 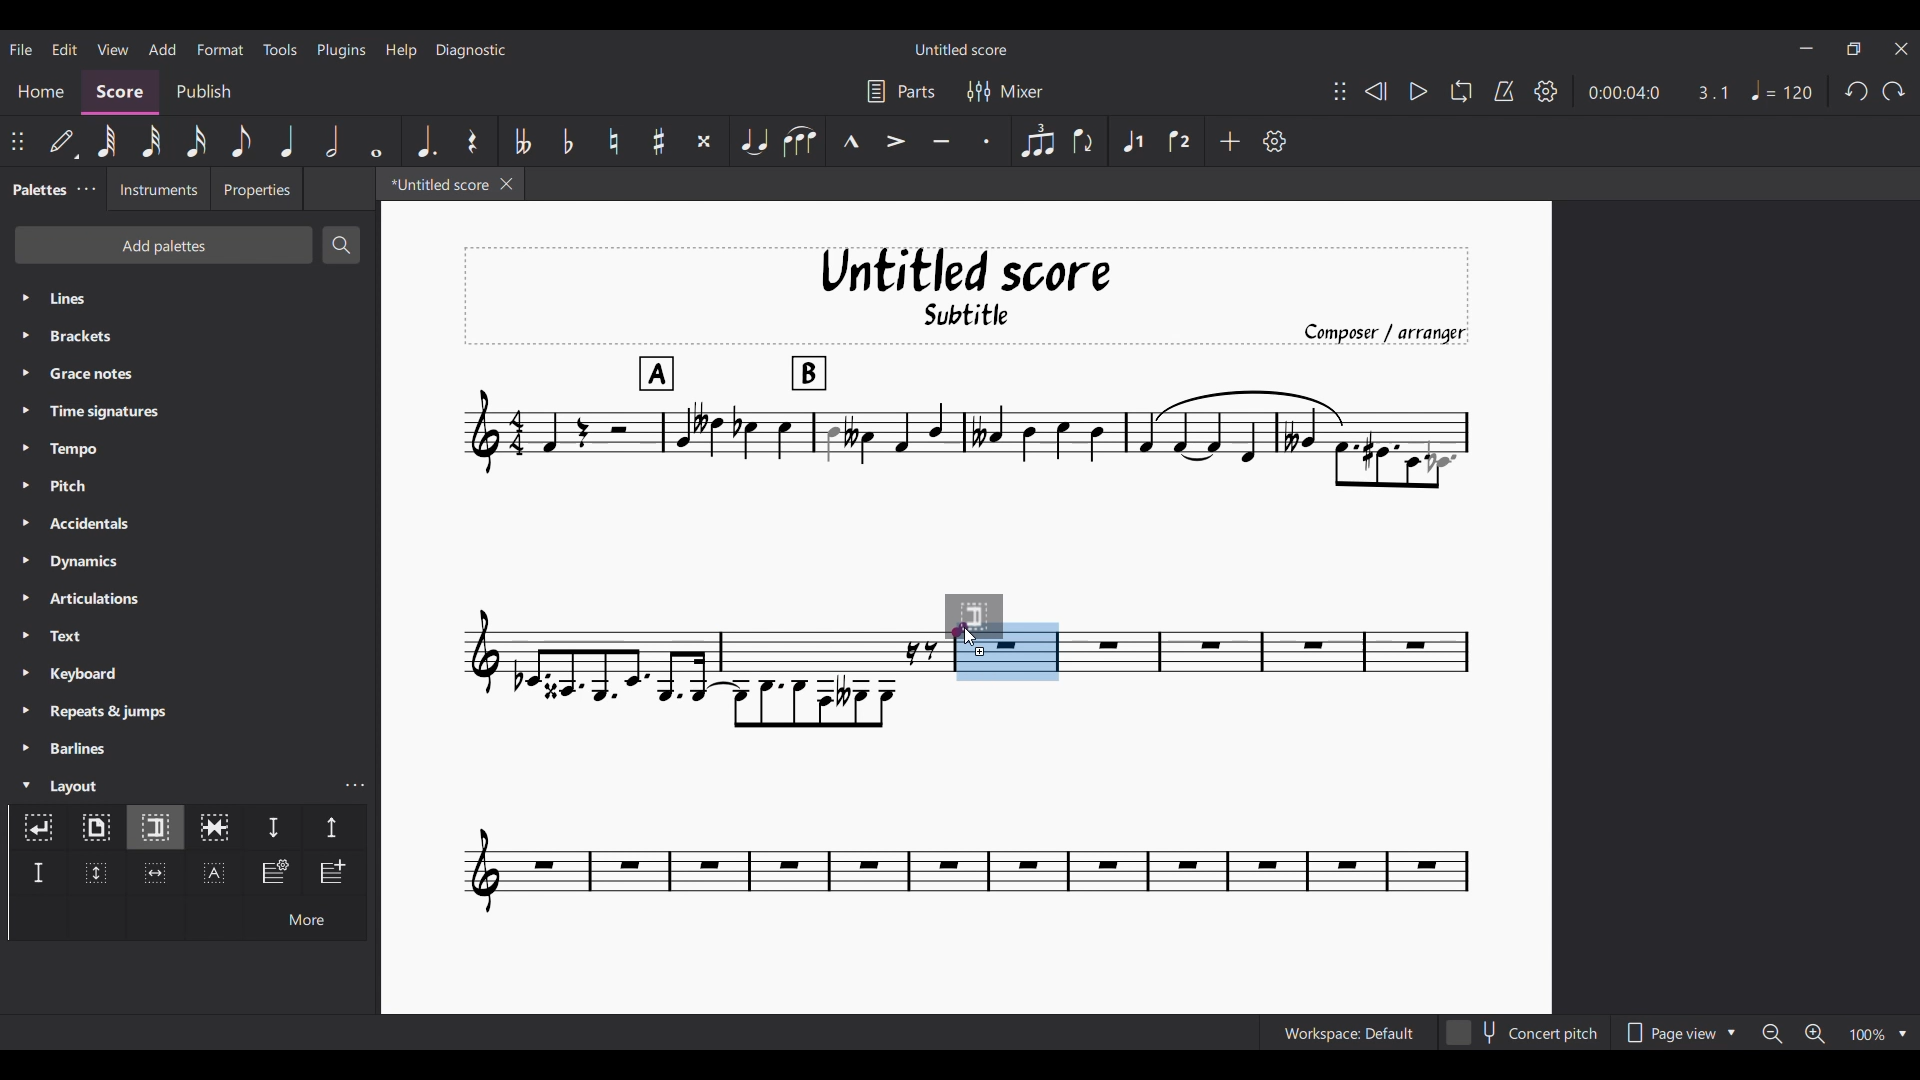 What do you see at coordinates (1376, 91) in the screenshot?
I see `Rewind` at bounding box center [1376, 91].